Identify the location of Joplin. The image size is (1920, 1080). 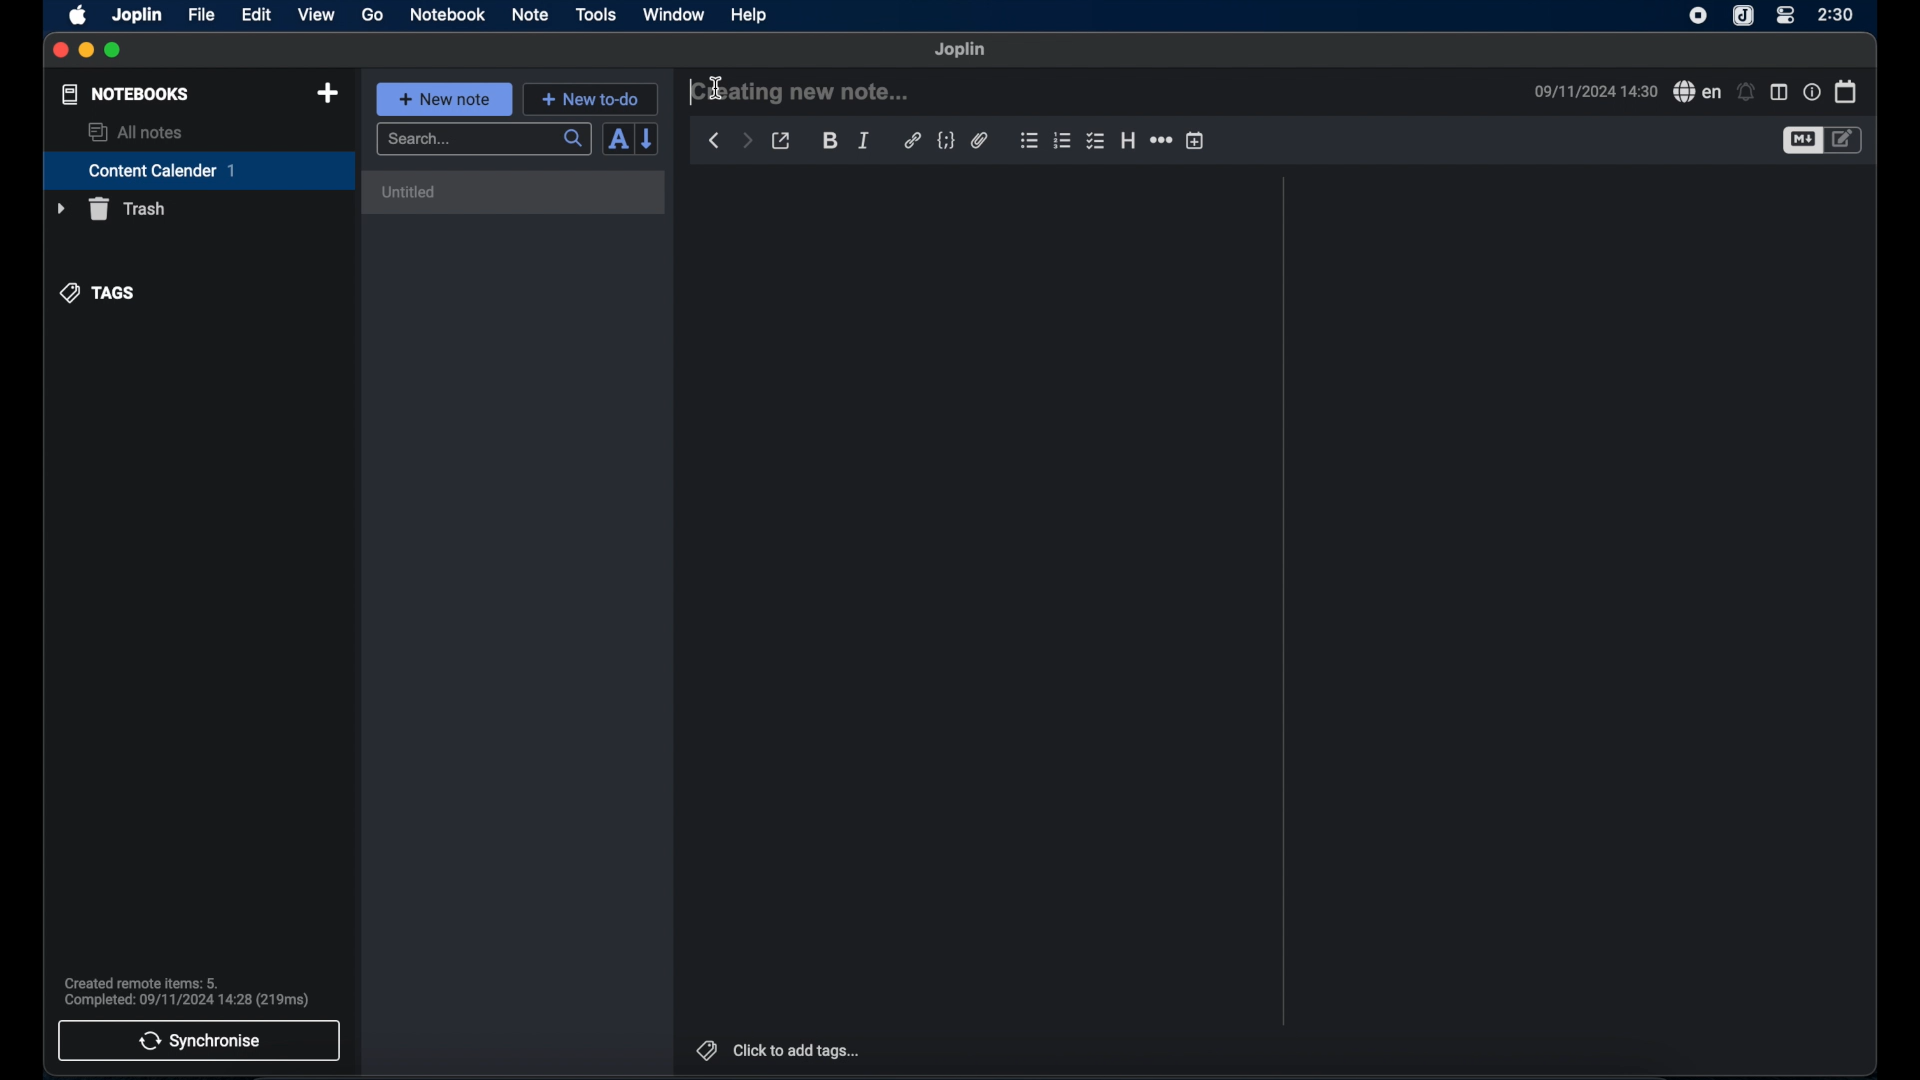
(961, 50).